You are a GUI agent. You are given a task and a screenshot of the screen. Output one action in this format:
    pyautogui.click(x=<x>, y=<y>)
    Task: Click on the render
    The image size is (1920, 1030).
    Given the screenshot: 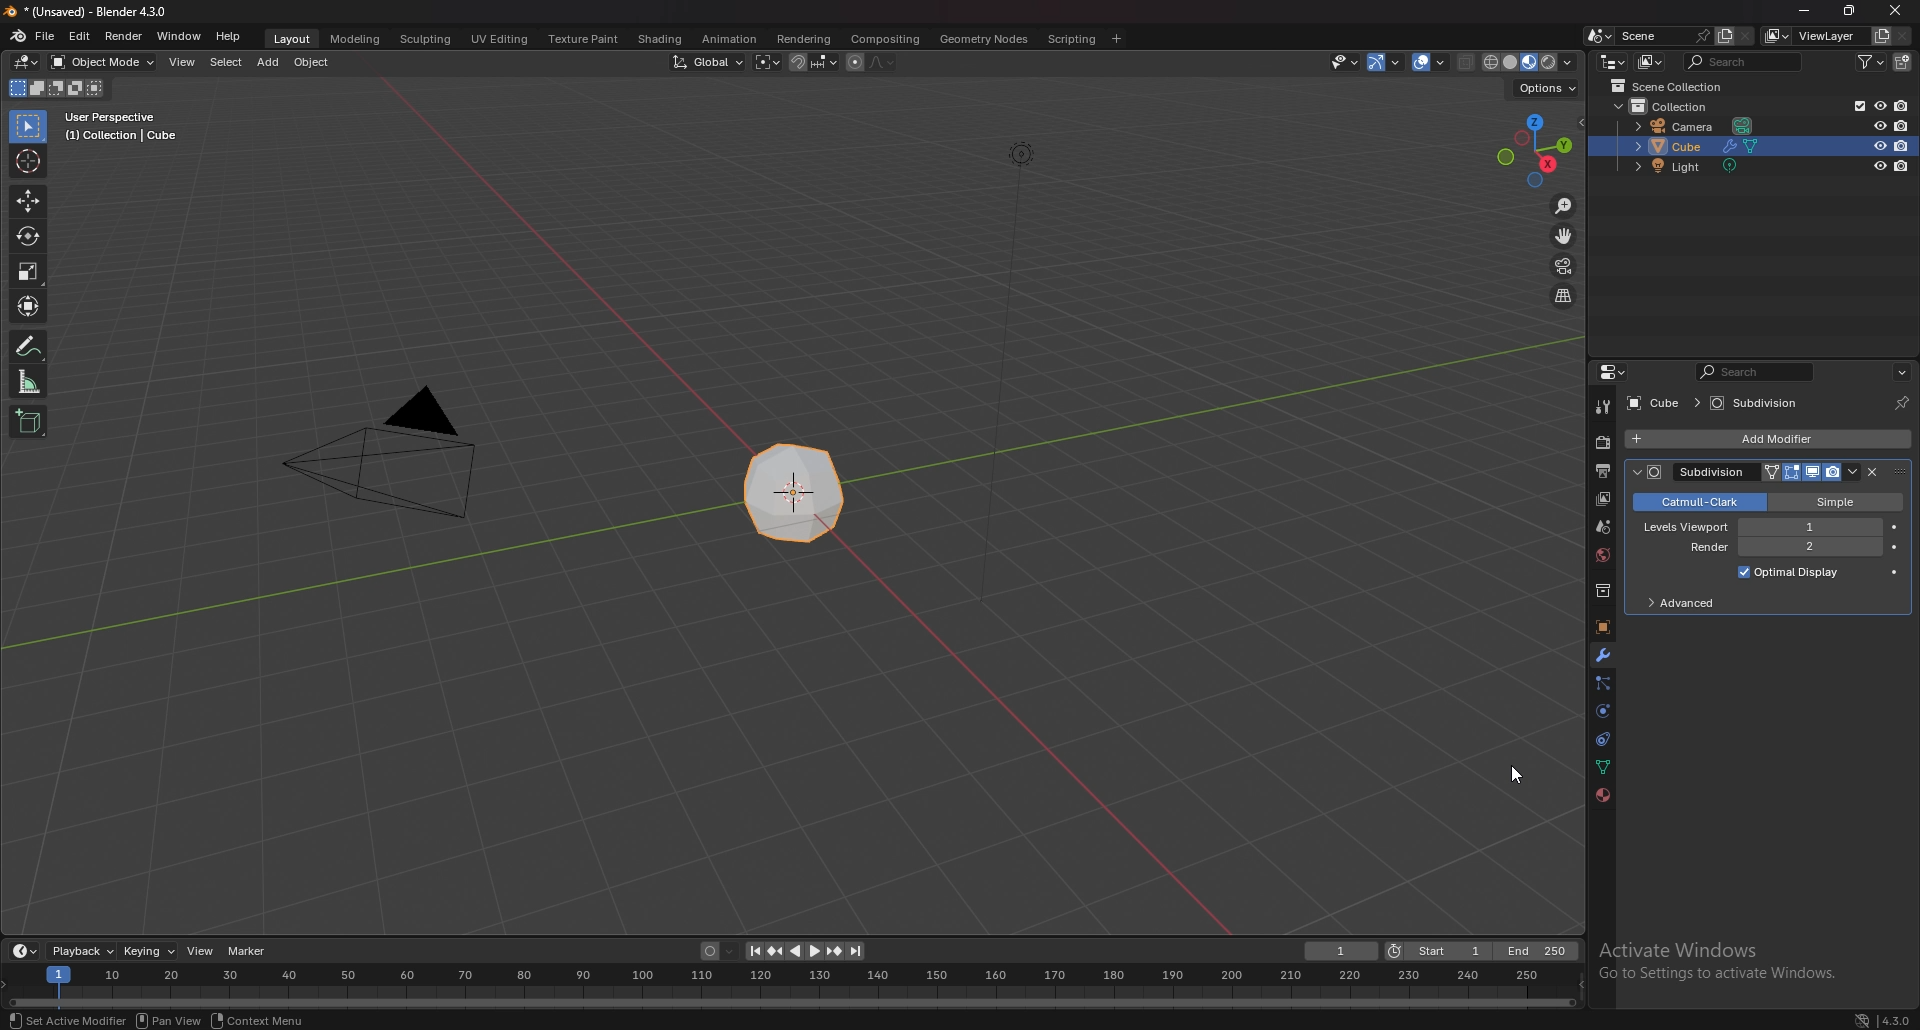 What is the action you would take?
    pyautogui.click(x=1600, y=443)
    